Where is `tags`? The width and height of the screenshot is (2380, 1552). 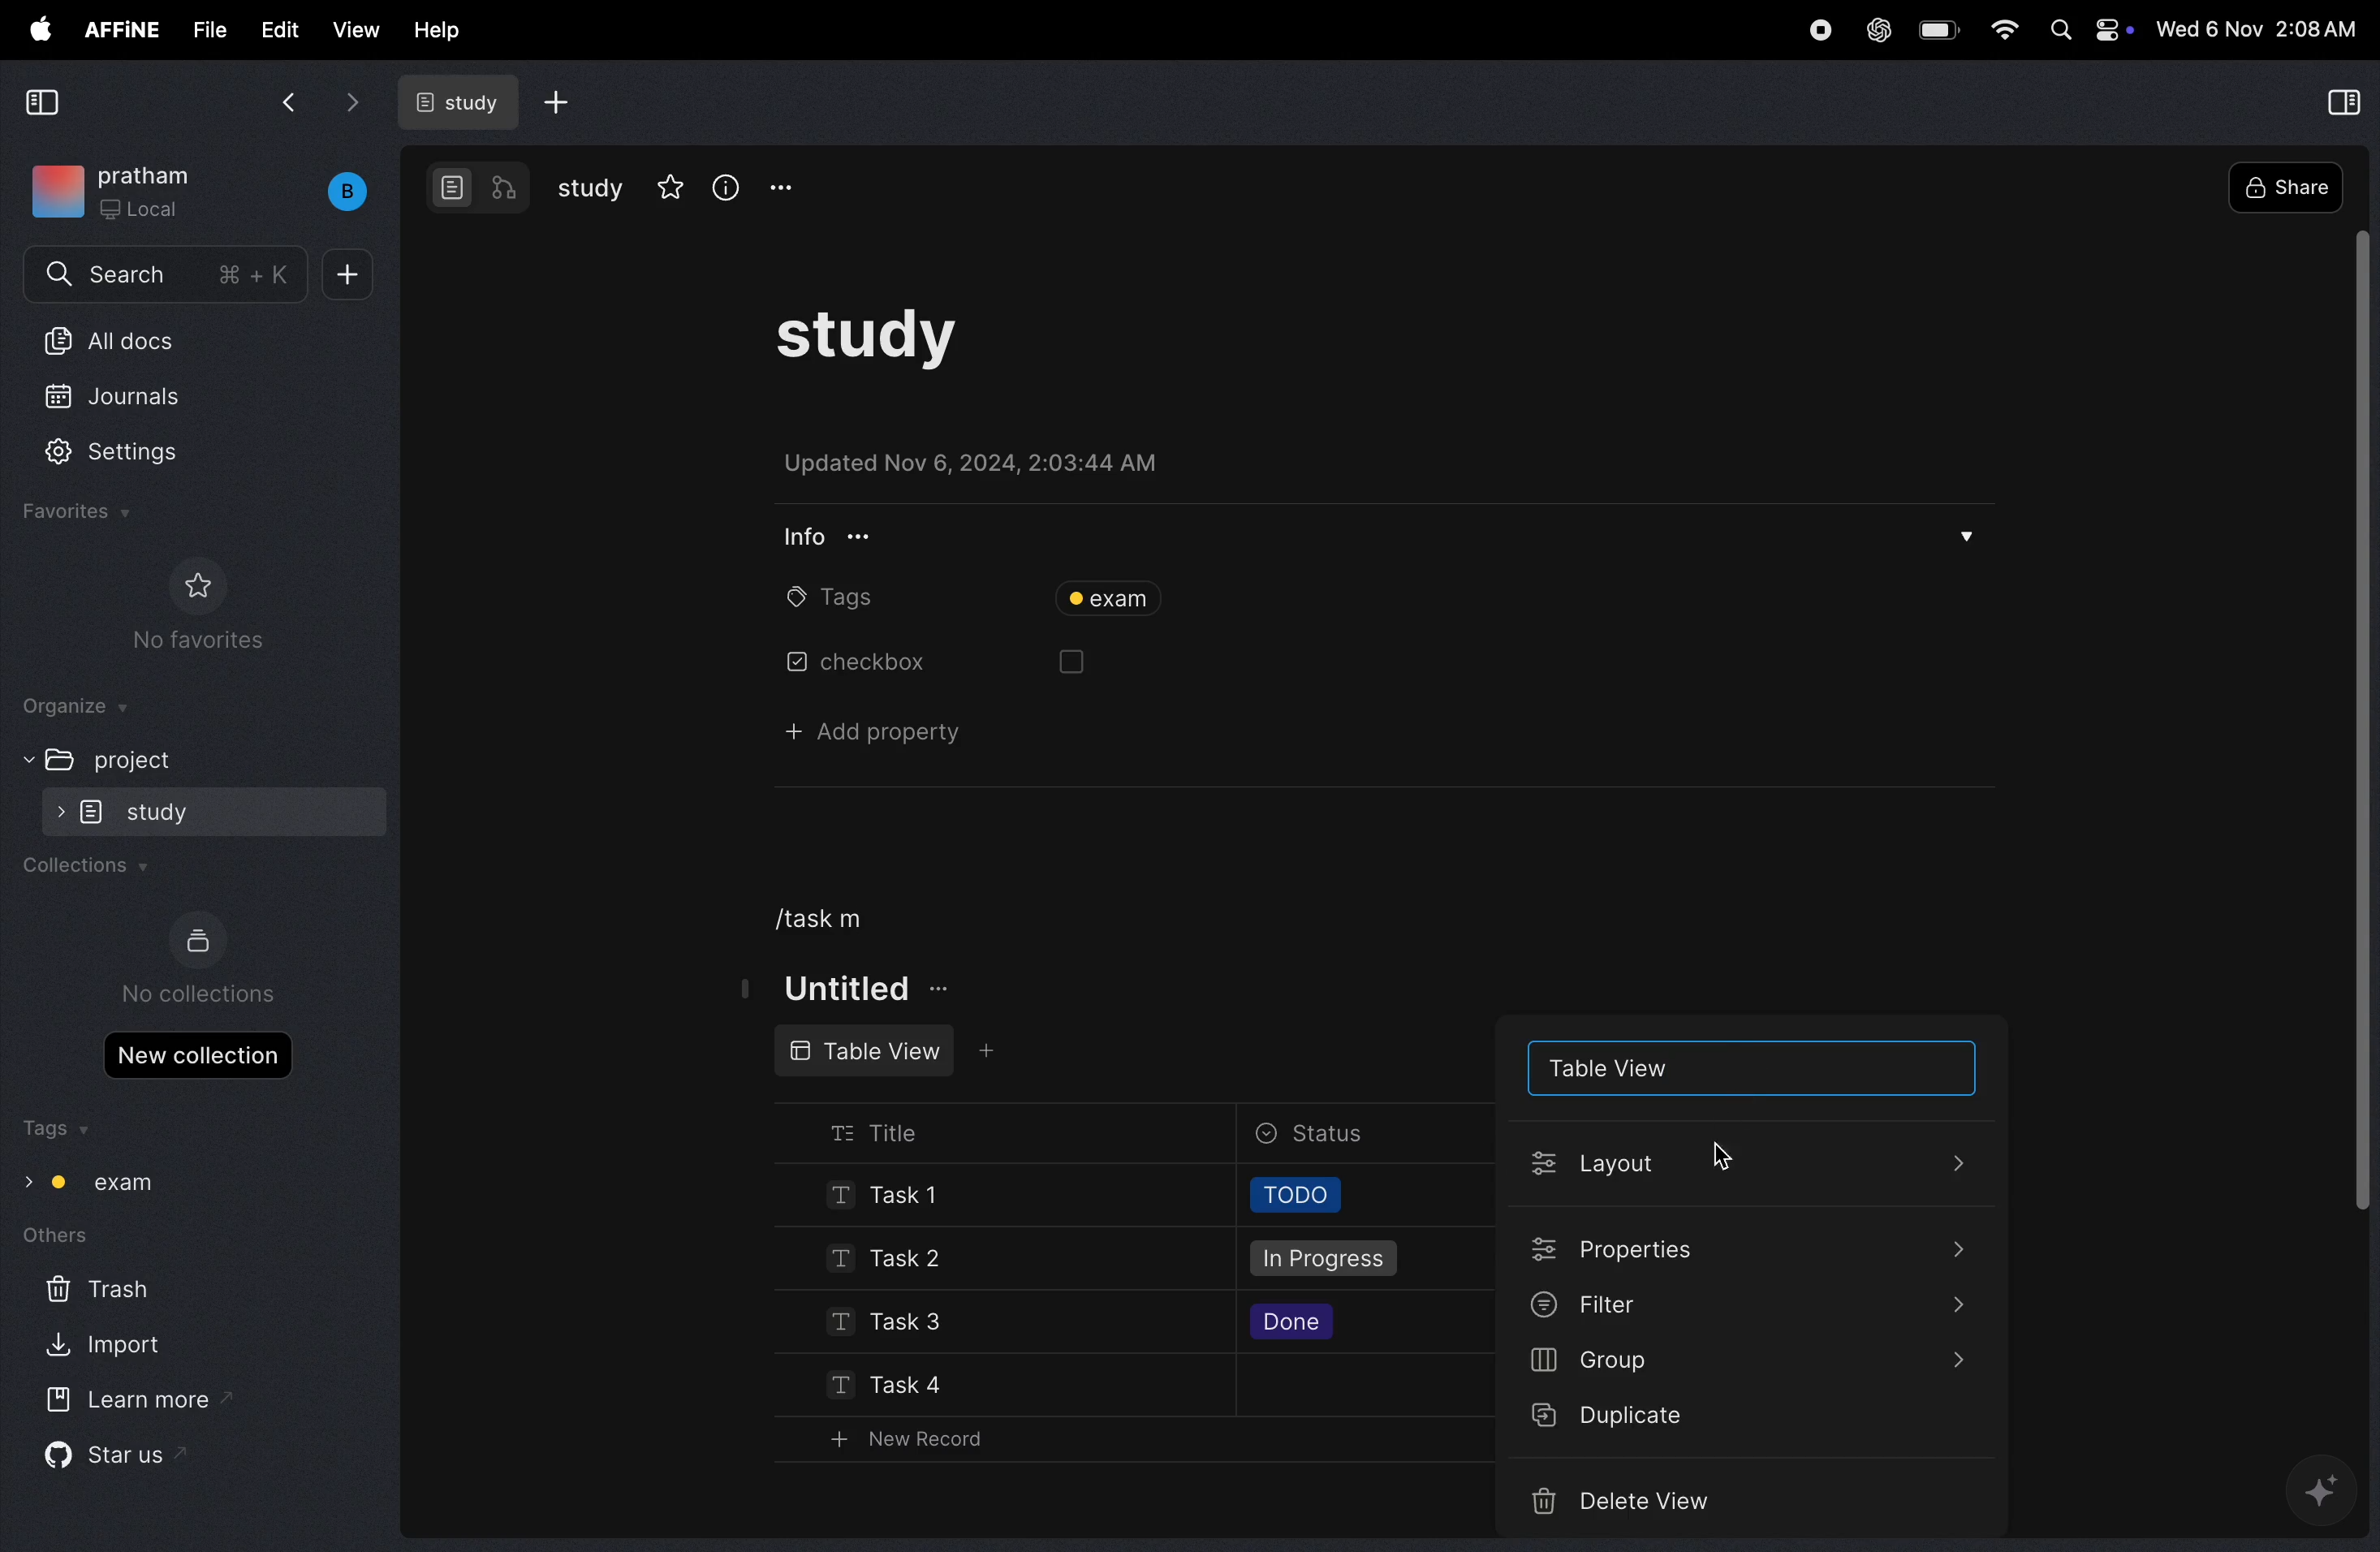 tags is located at coordinates (814, 598).